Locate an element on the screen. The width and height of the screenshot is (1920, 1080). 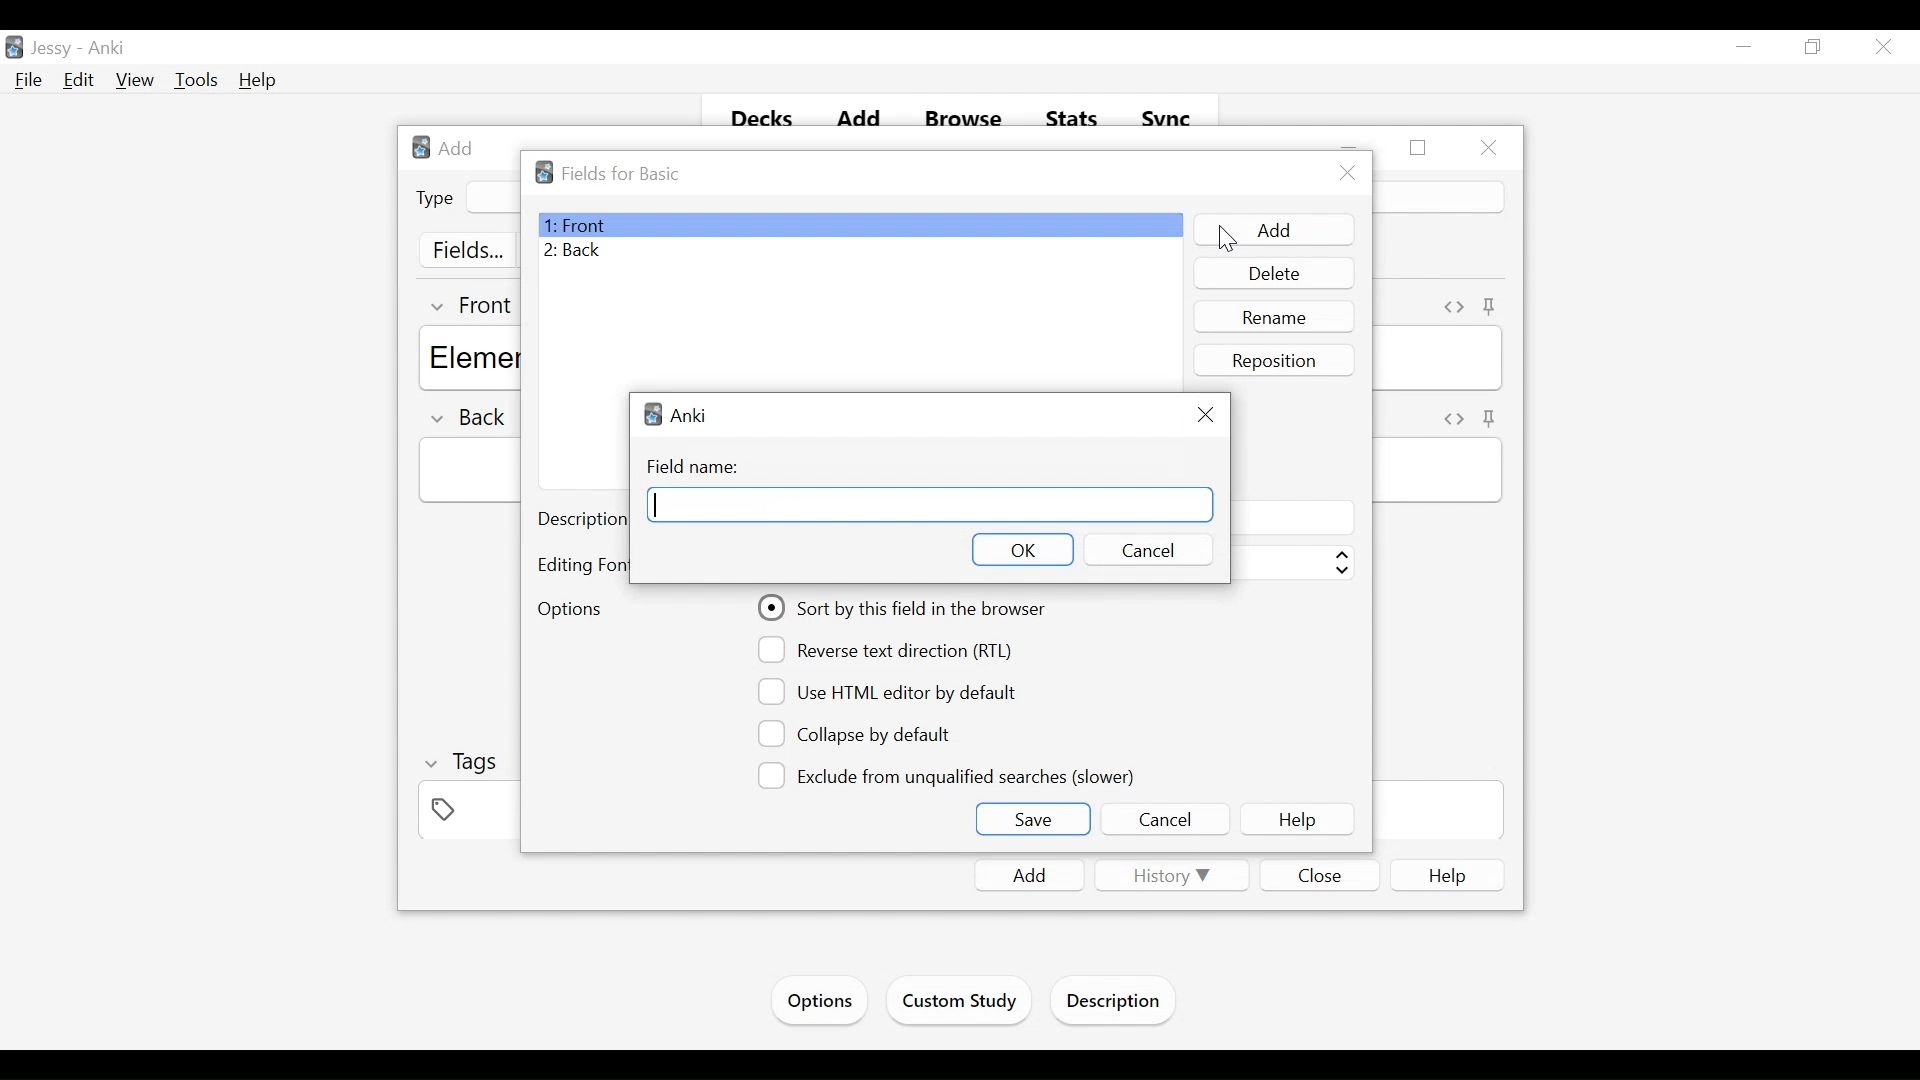
minimize is located at coordinates (1744, 48).